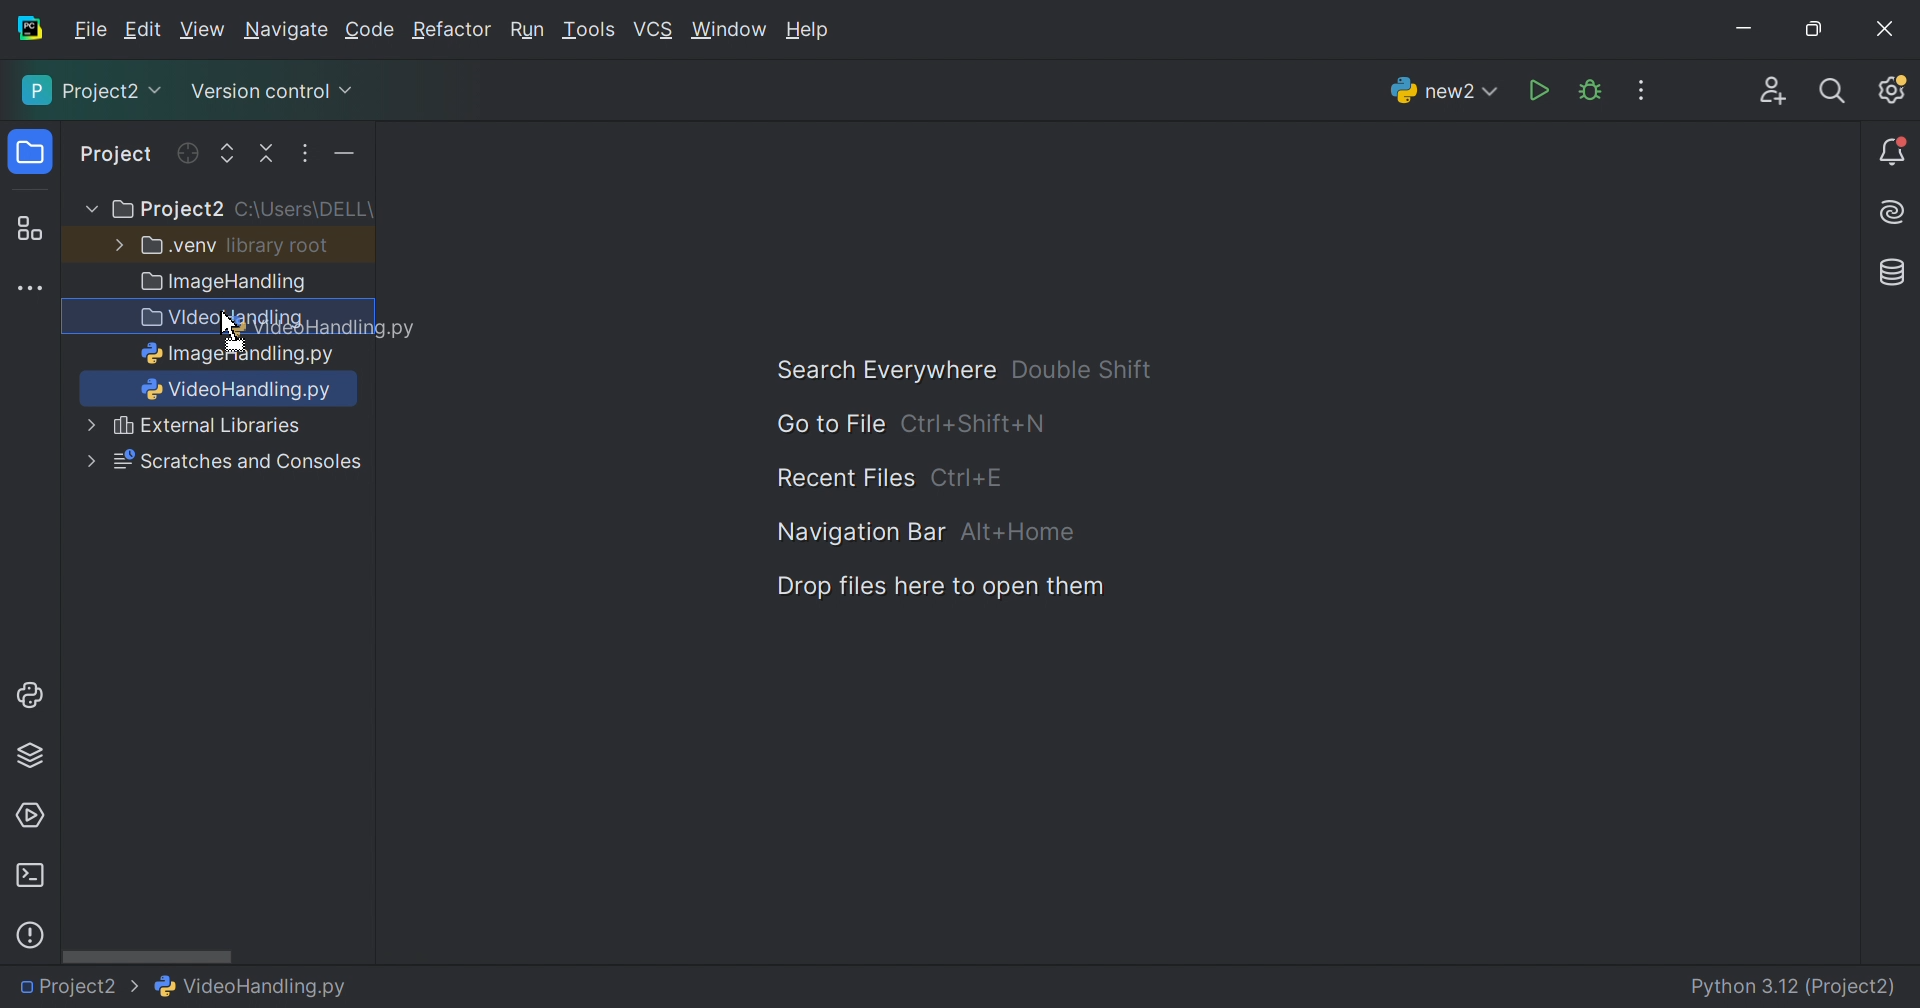 The height and width of the screenshot is (1008, 1920). What do you see at coordinates (269, 154) in the screenshot?
I see `Collapse all` at bounding box center [269, 154].